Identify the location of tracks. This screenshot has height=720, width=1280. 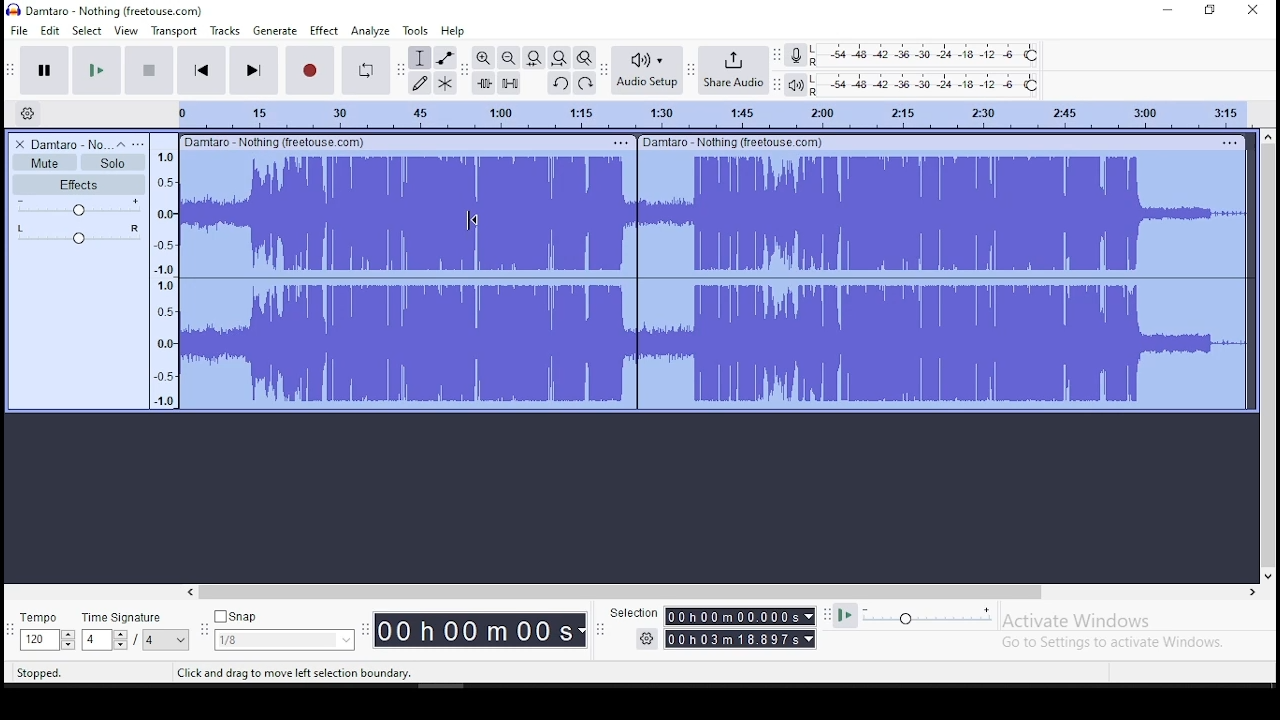
(225, 31).